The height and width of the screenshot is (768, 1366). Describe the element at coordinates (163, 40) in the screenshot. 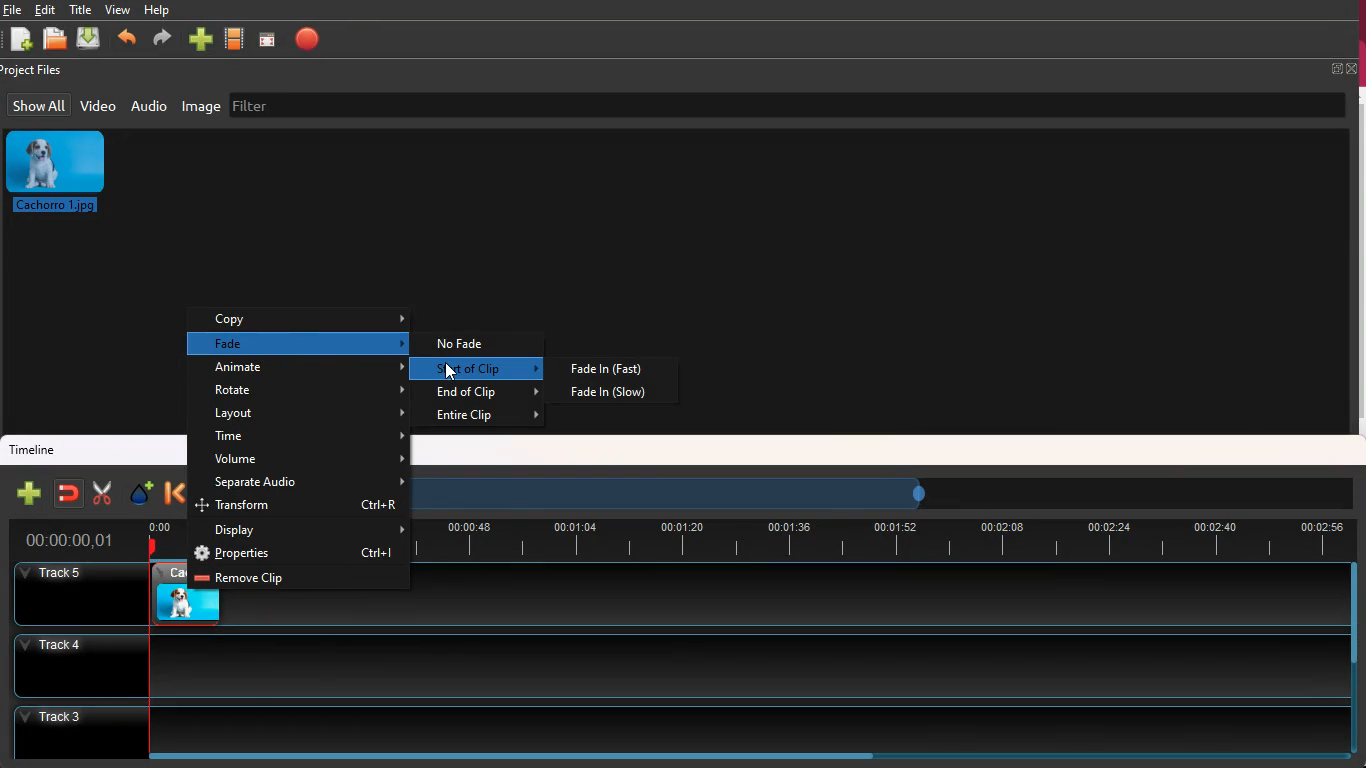

I see `forward` at that location.